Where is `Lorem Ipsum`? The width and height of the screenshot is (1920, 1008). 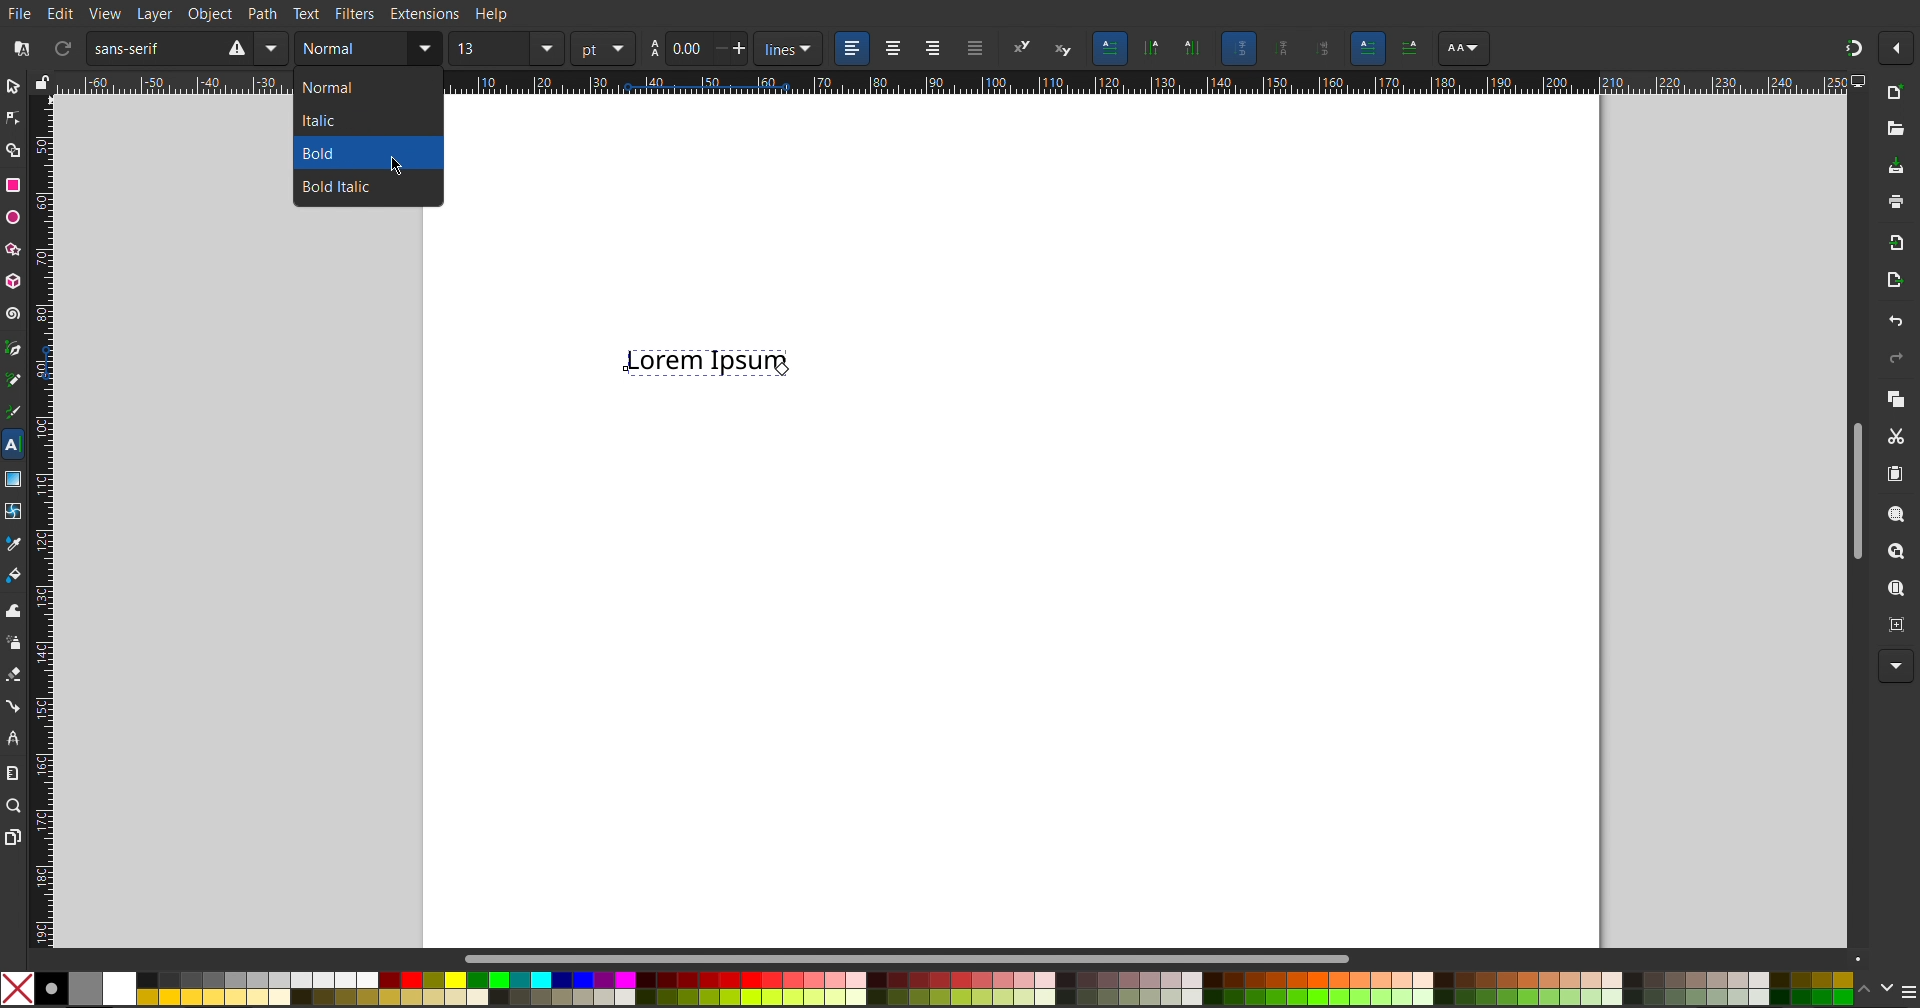
Lorem Ipsum is located at coordinates (710, 357).